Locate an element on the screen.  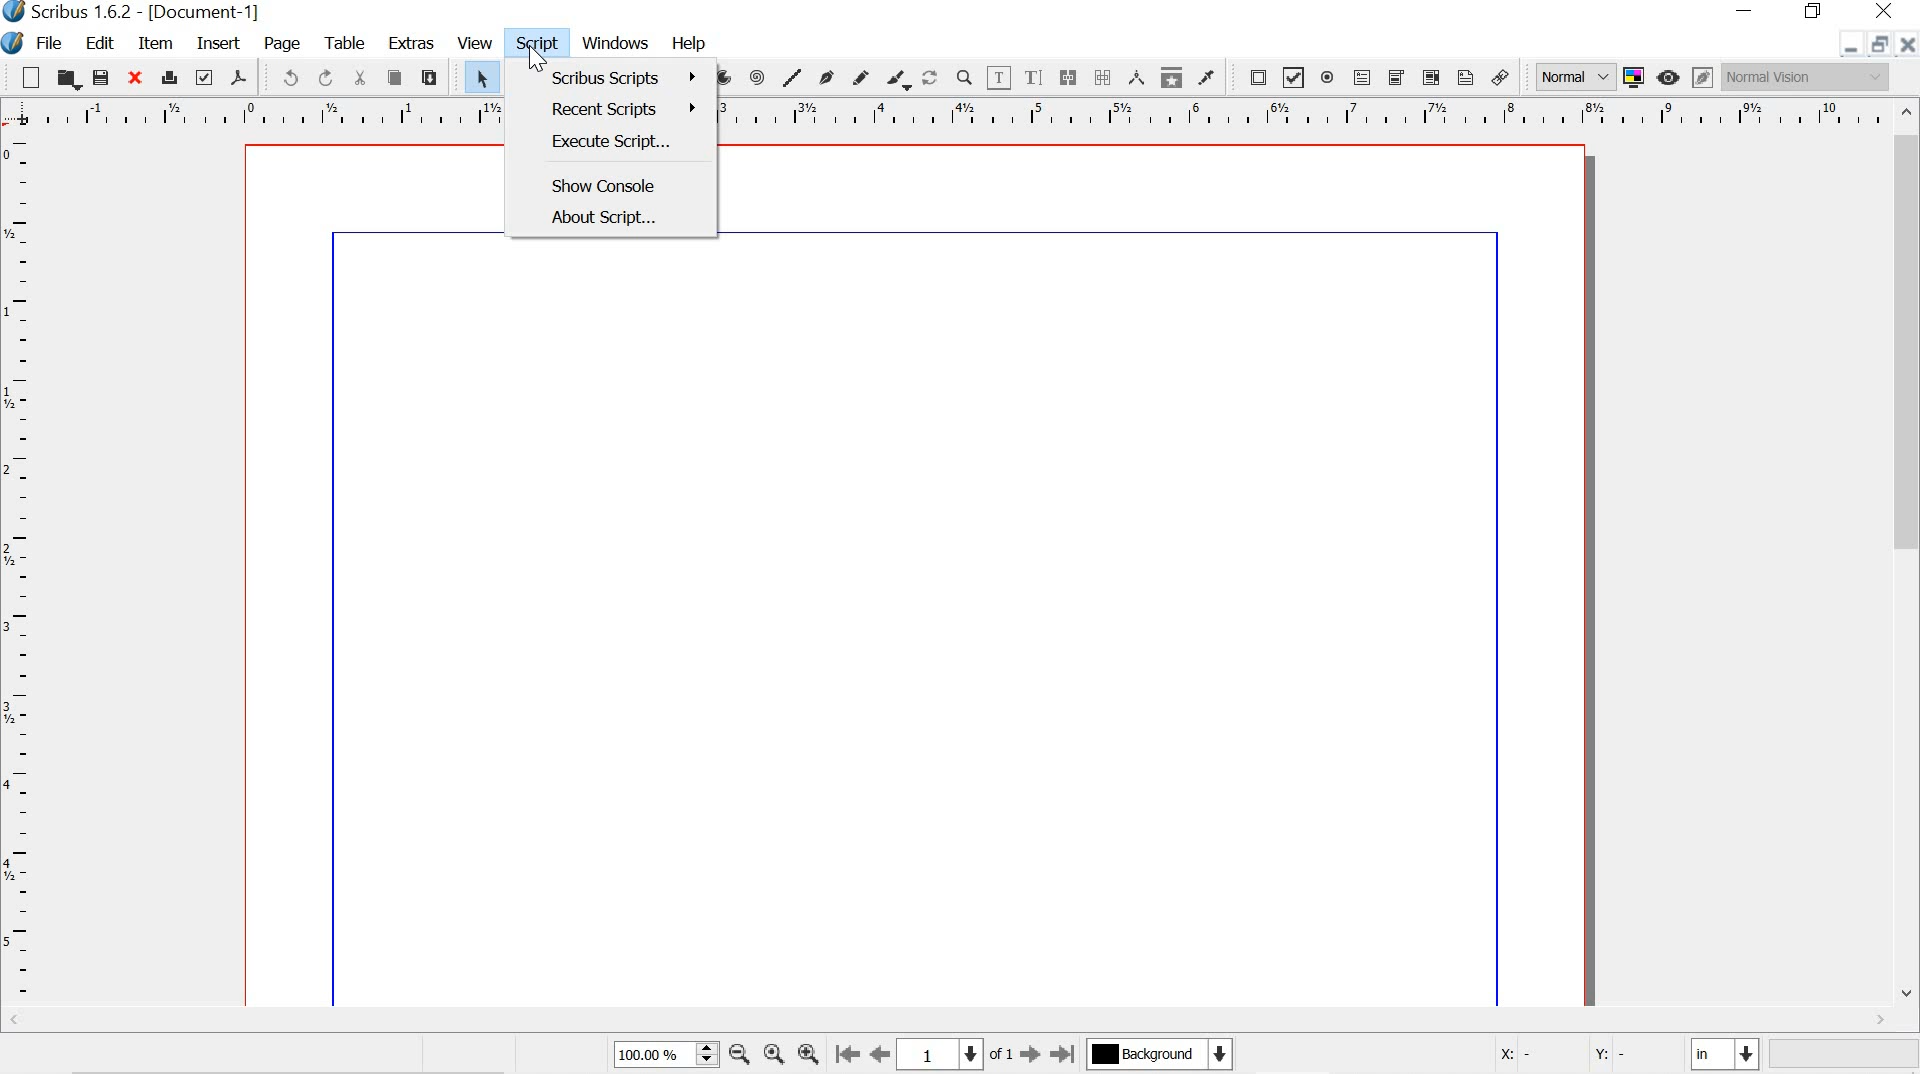
pdf radio button is located at coordinates (1329, 80).